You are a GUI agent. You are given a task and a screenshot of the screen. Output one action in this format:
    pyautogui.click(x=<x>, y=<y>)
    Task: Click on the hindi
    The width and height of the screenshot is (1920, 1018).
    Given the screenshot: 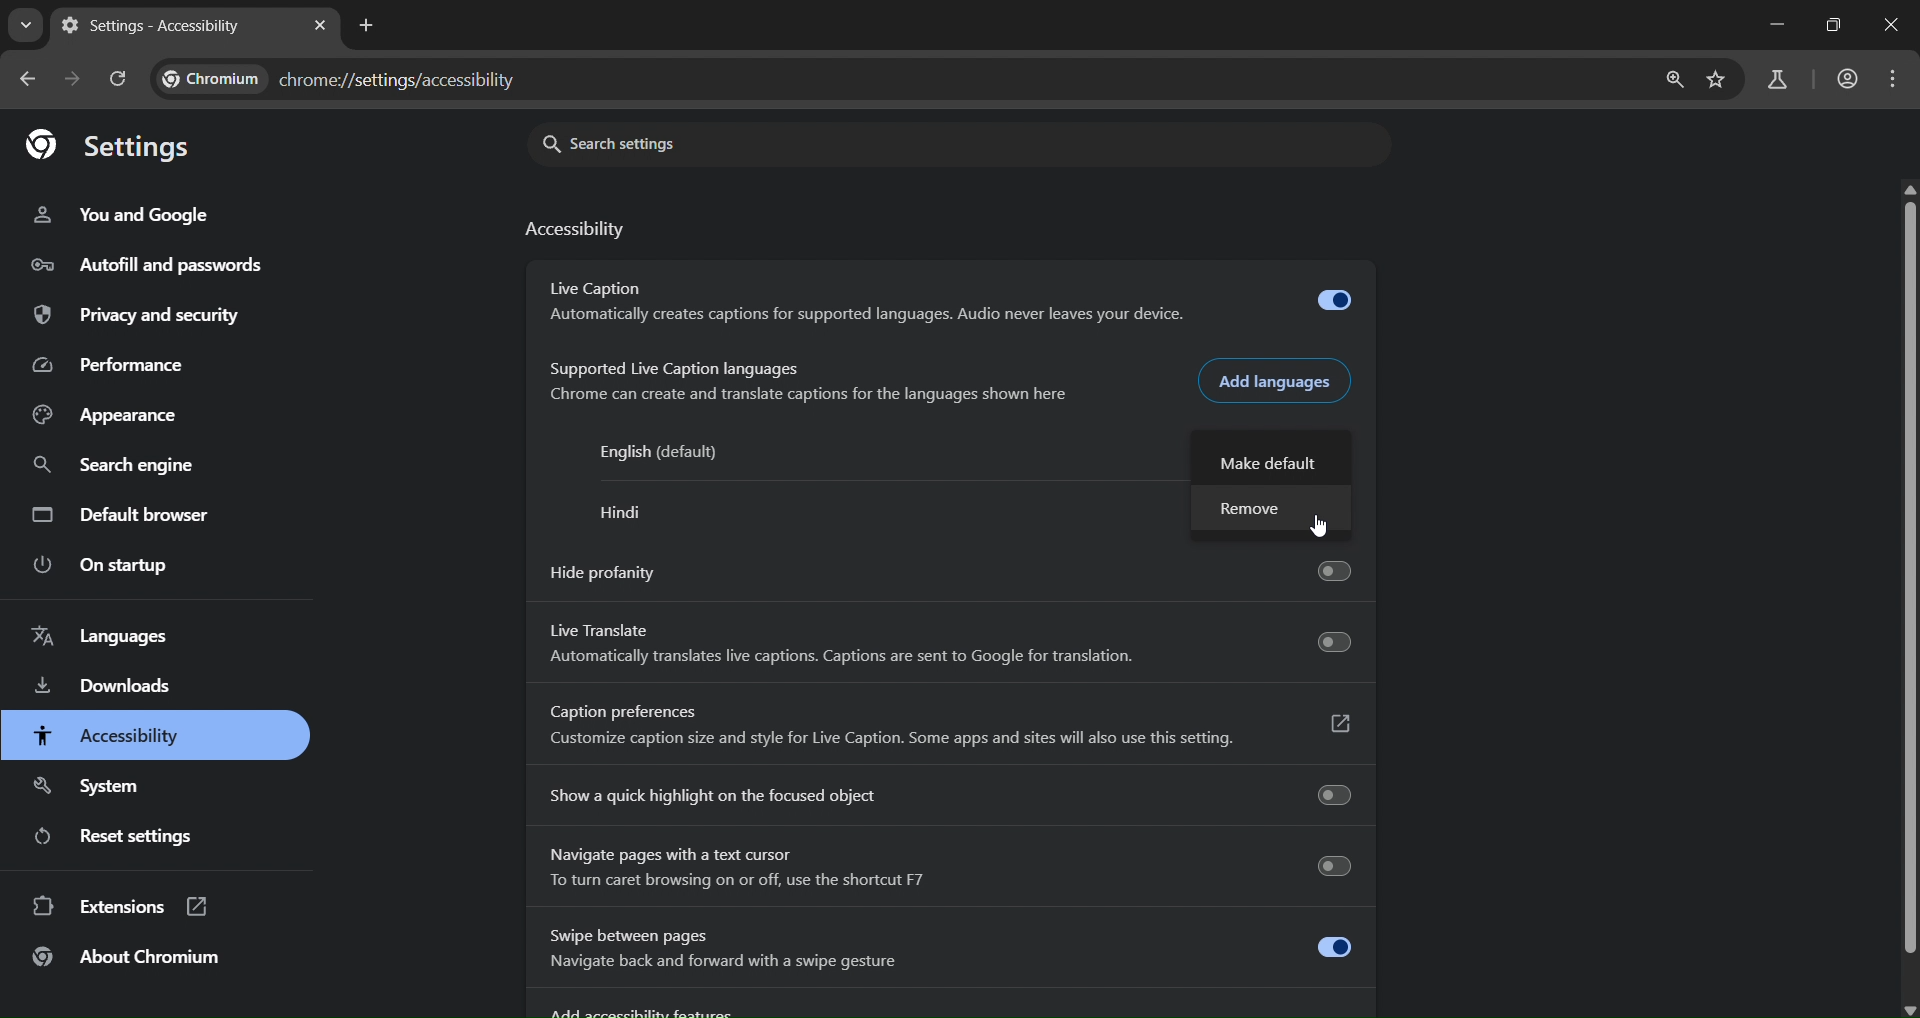 What is the action you would take?
    pyautogui.click(x=652, y=515)
    